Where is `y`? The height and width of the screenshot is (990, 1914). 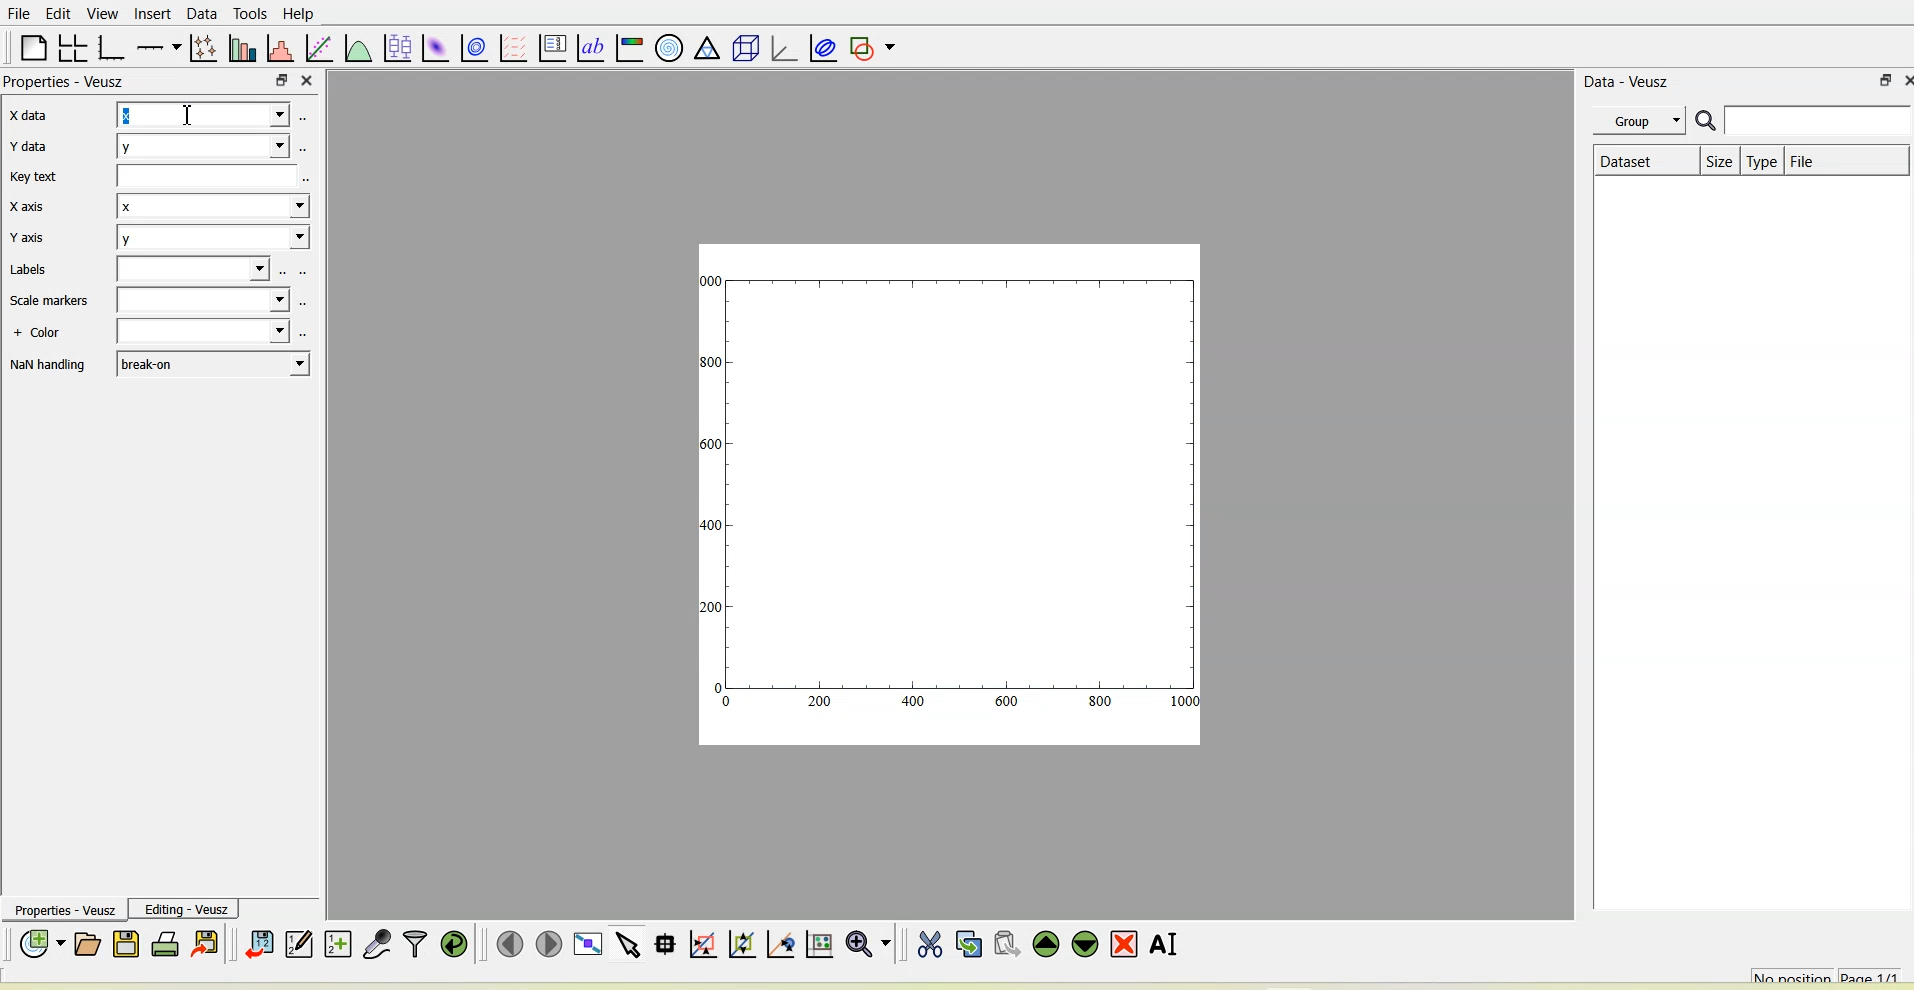
y is located at coordinates (203, 146).